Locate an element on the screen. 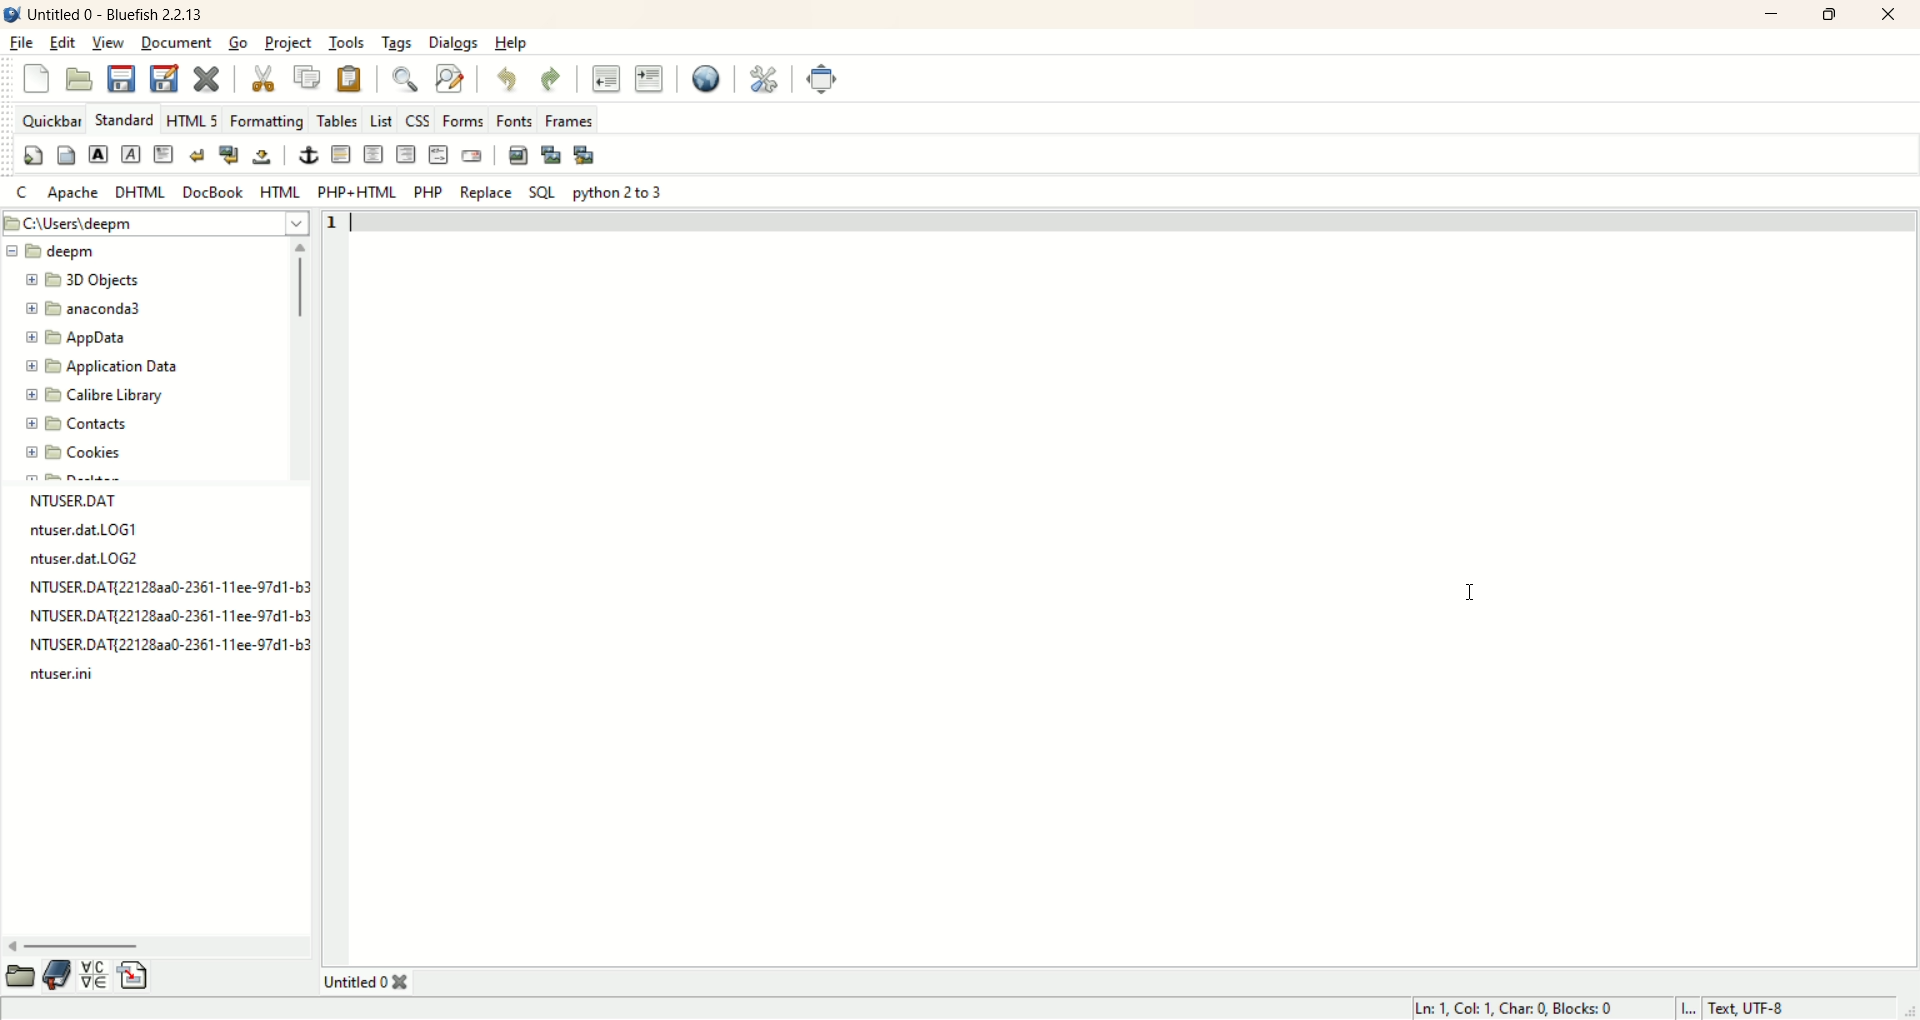 The height and width of the screenshot is (1020, 1920). multi-thumbnail is located at coordinates (589, 154).